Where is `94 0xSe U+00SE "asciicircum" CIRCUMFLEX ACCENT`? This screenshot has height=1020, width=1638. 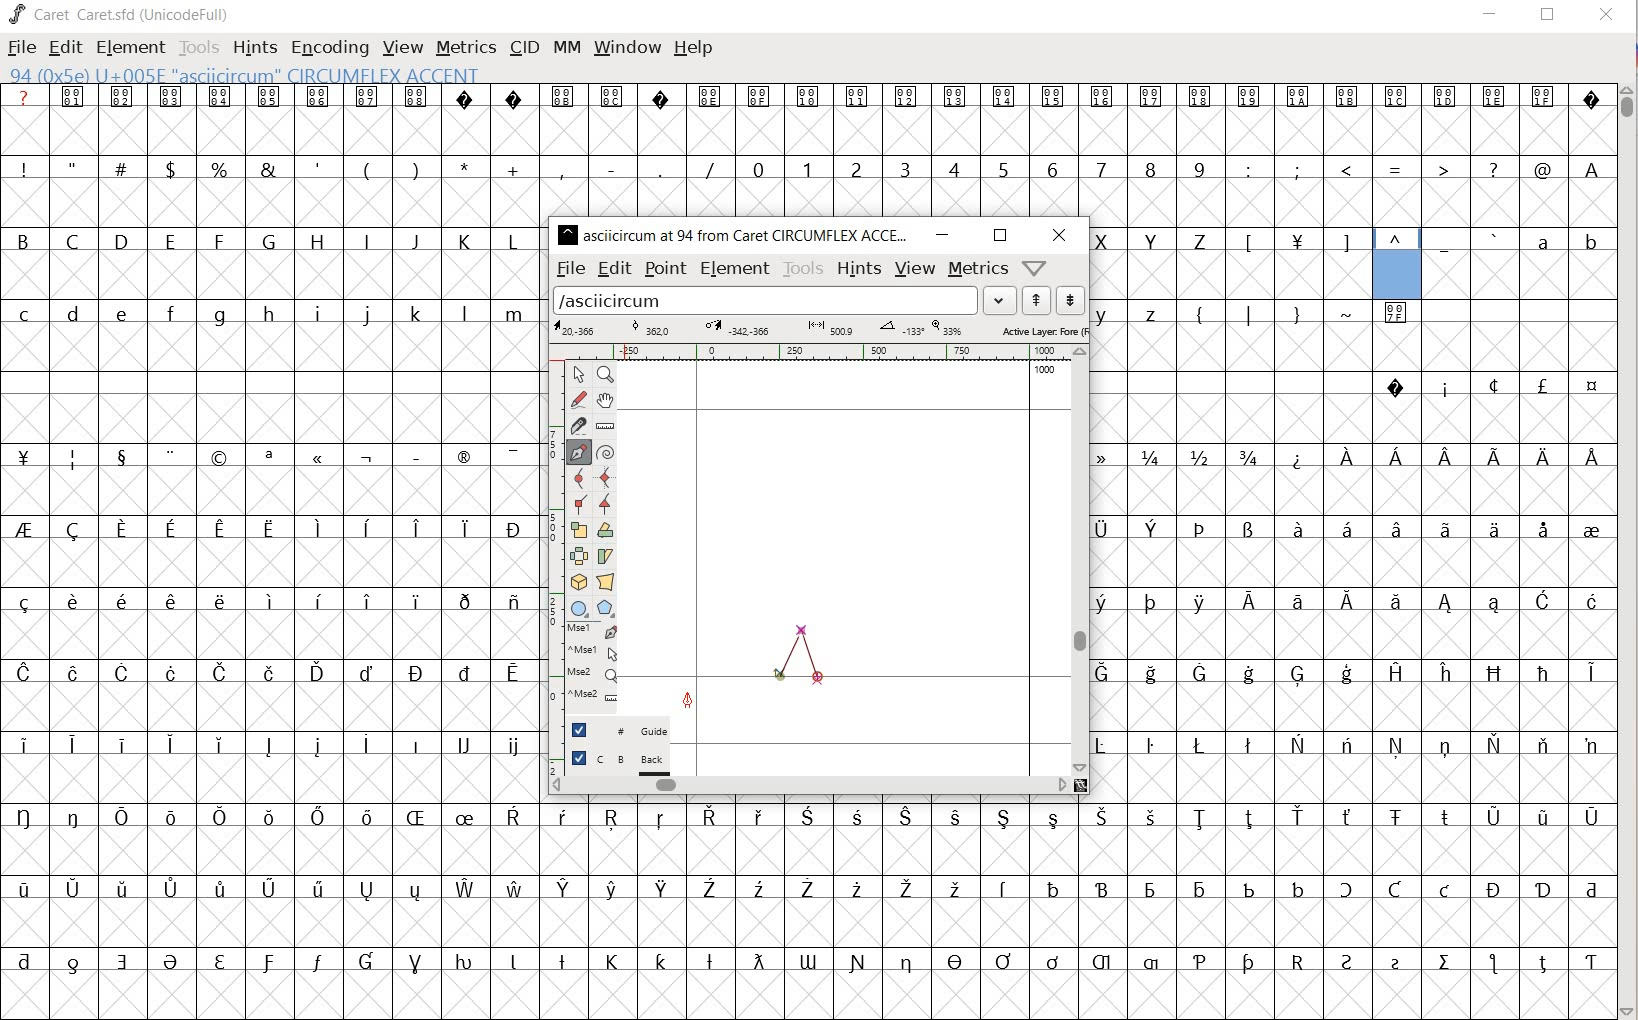
94 0xSe U+00SE "asciicircum" CIRCUMFLEX ACCENT is located at coordinates (1398, 265).